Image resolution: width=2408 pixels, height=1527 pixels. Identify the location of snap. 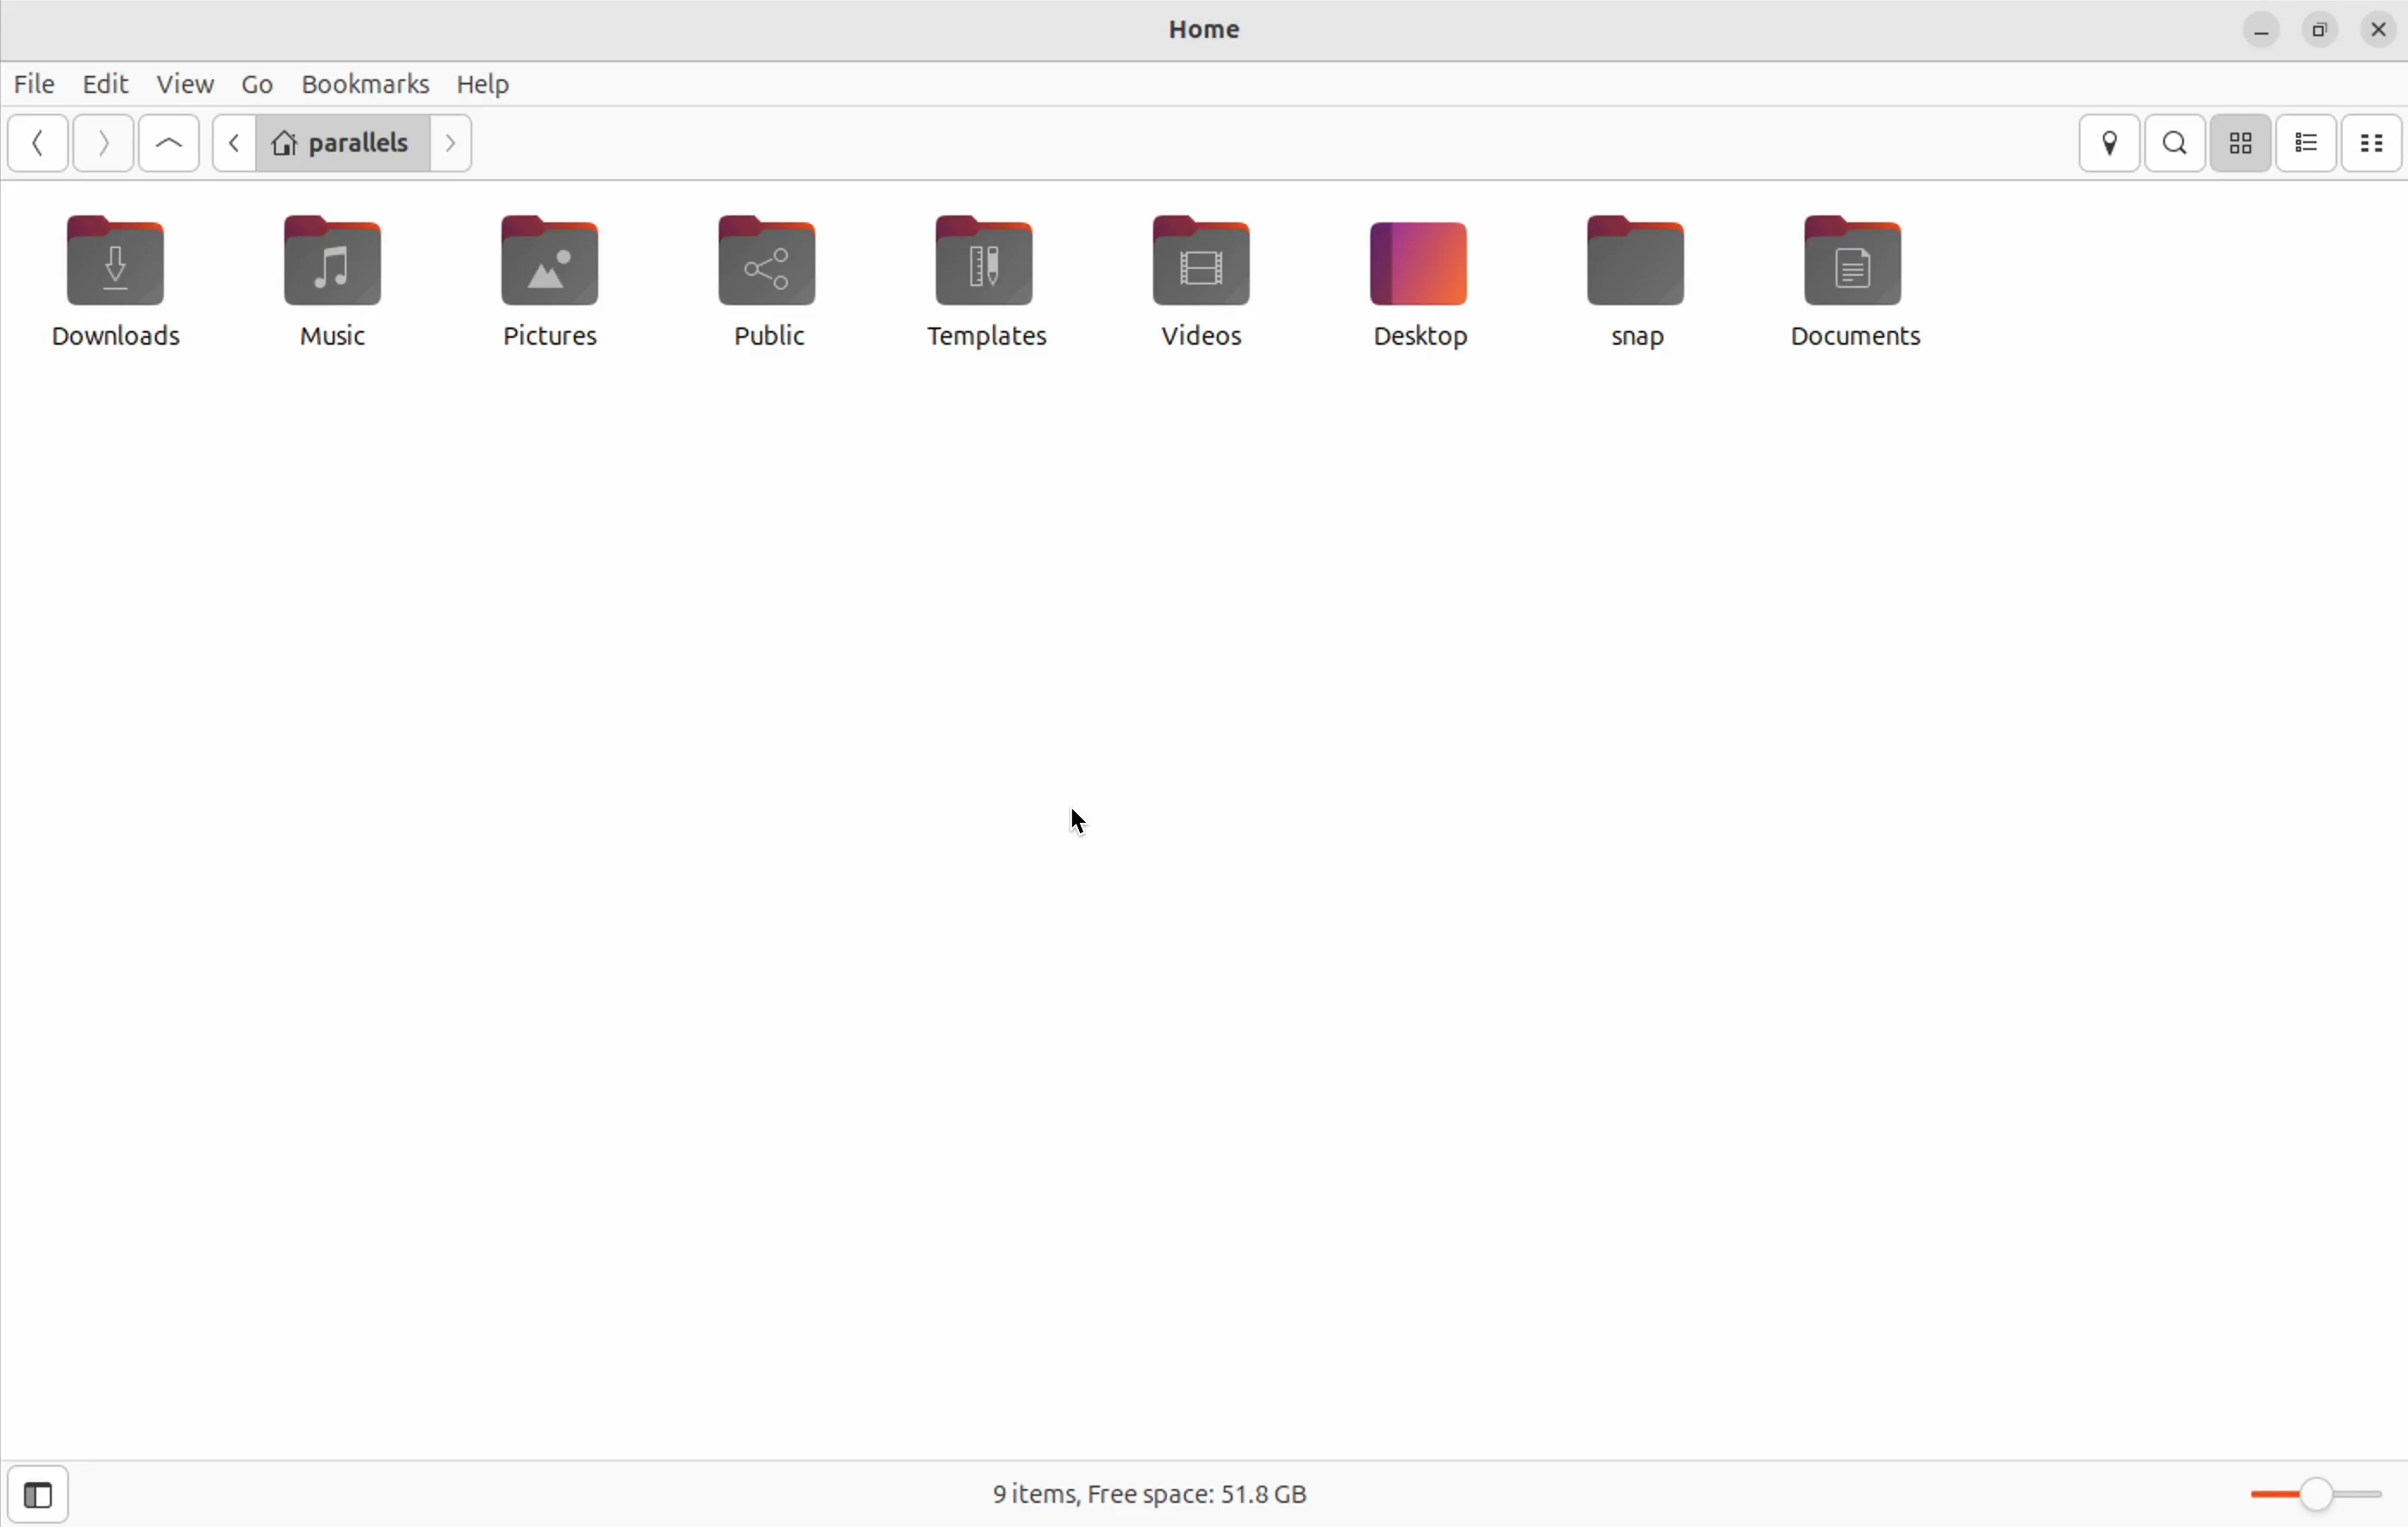
(1633, 279).